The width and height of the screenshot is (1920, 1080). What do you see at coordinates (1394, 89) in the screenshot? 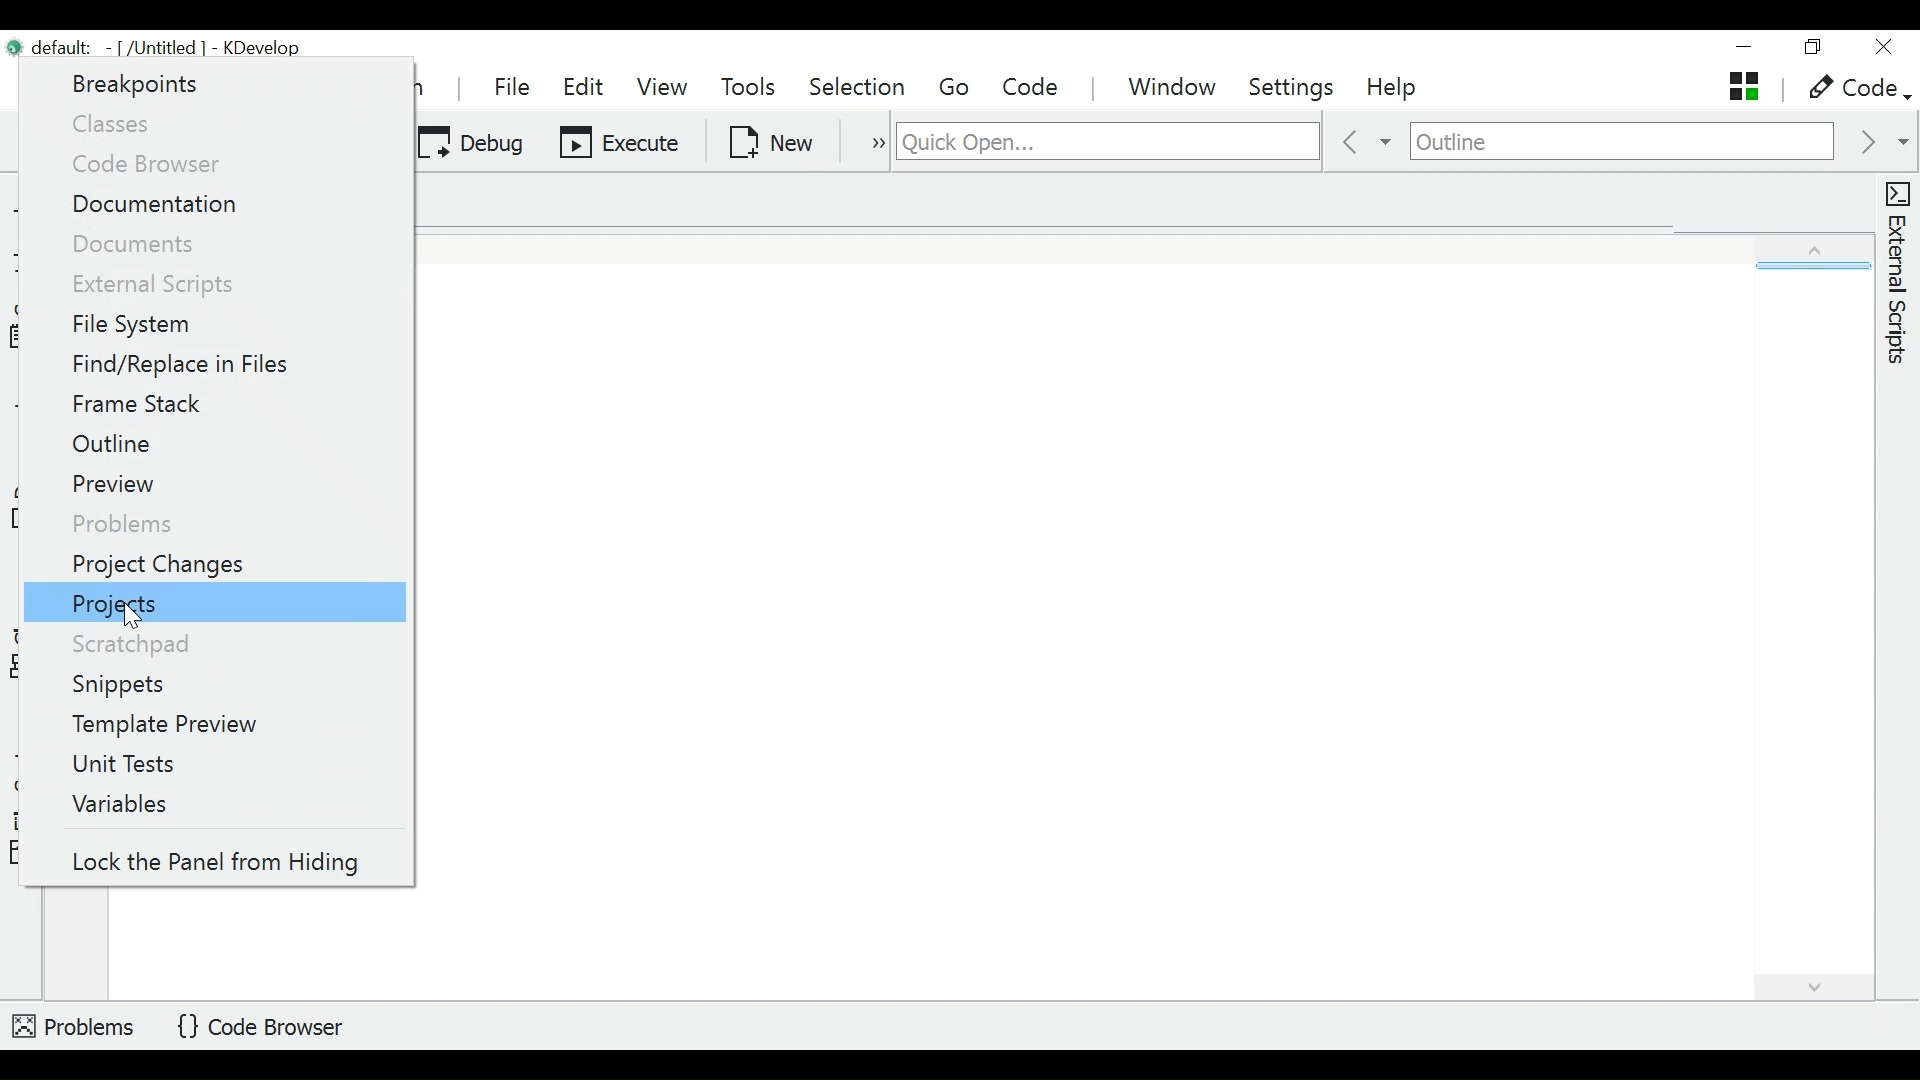
I see `Help` at bounding box center [1394, 89].